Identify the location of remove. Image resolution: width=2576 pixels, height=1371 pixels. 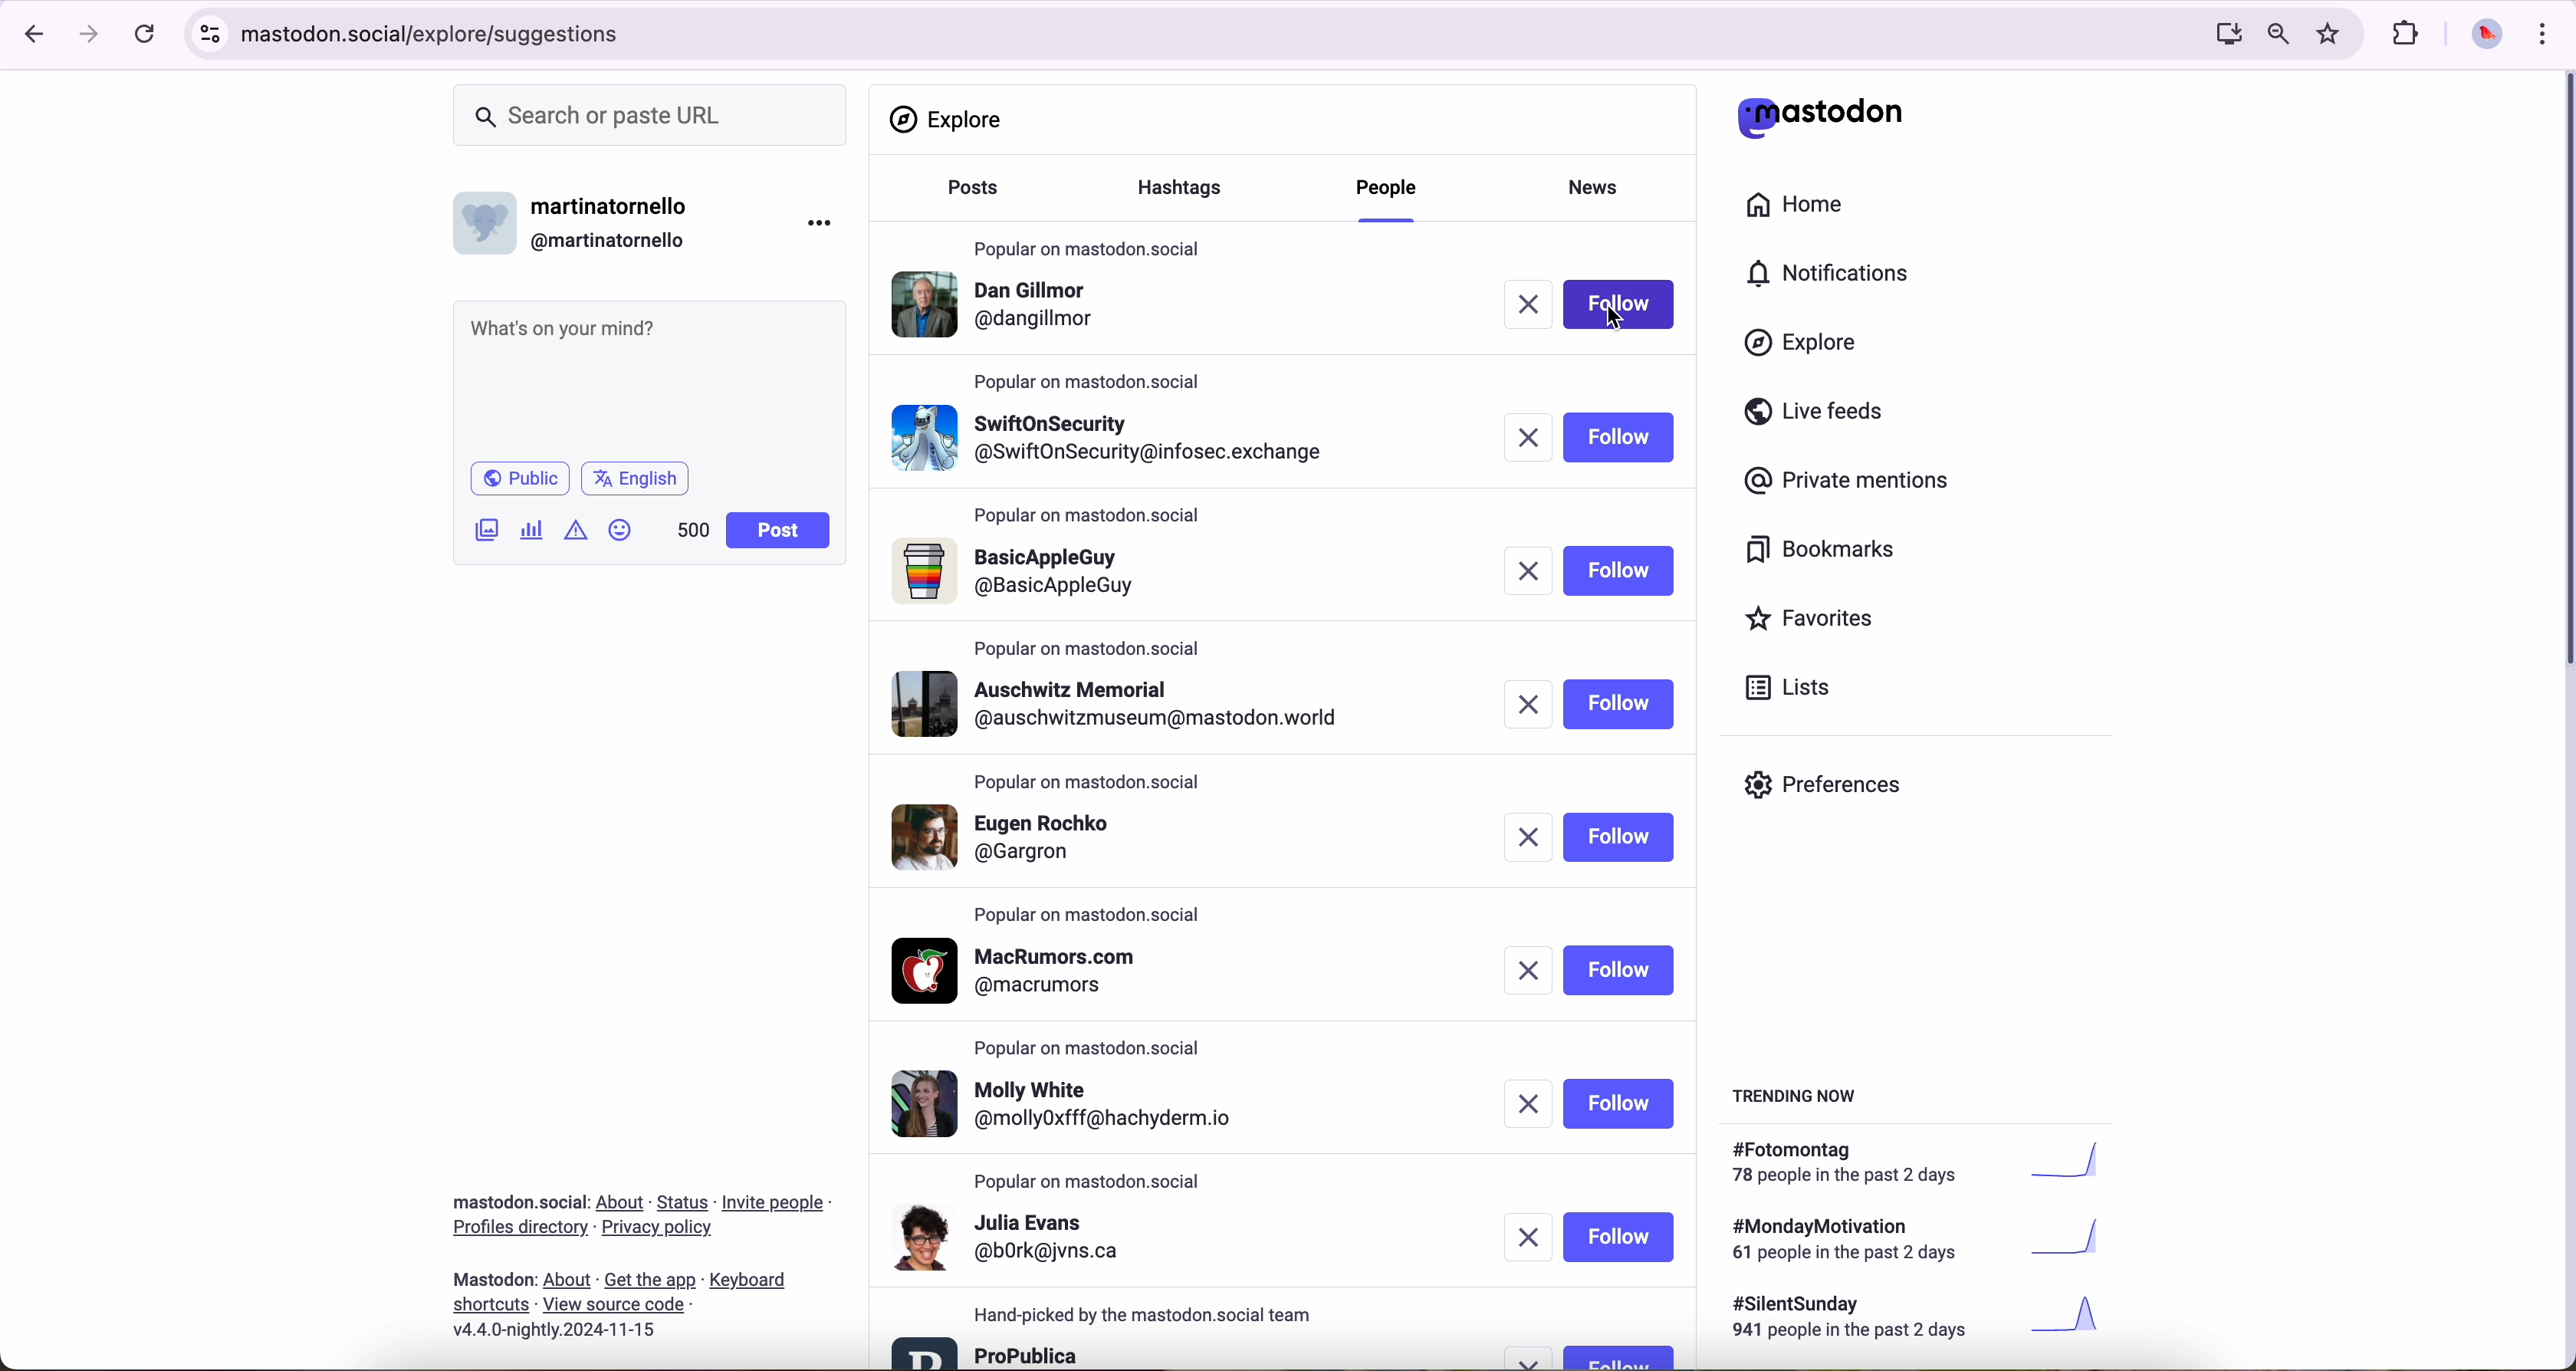
(1528, 971).